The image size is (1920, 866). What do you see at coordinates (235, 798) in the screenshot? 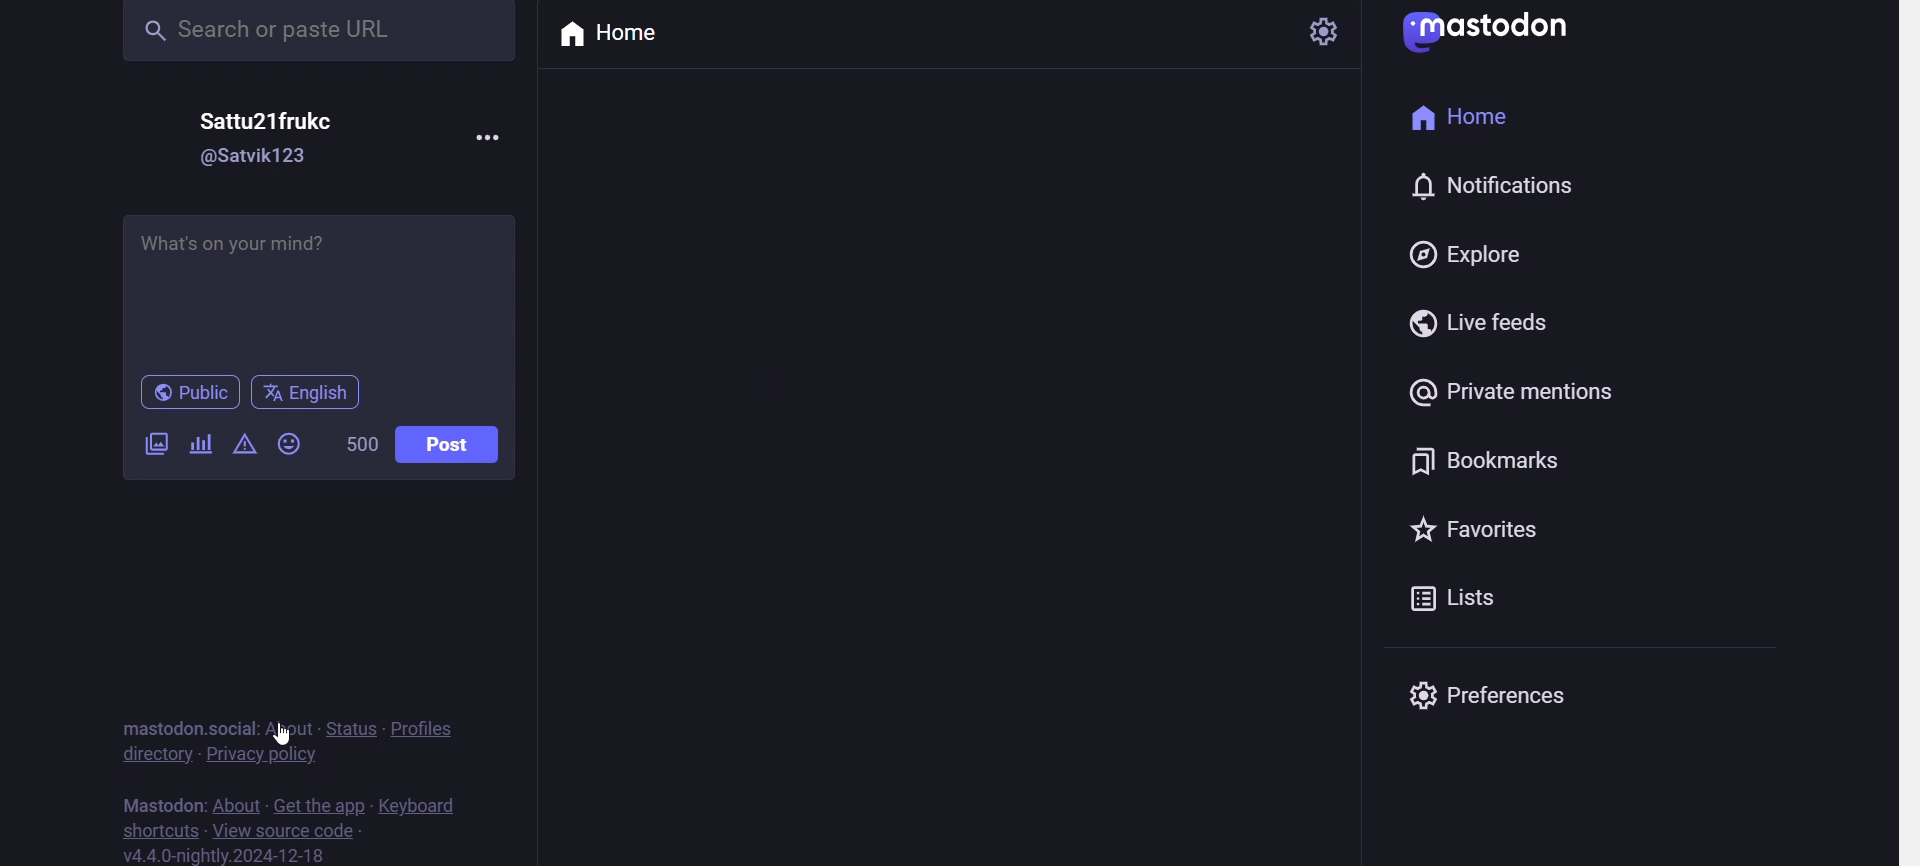
I see `about` at bounding box center [235, 798].